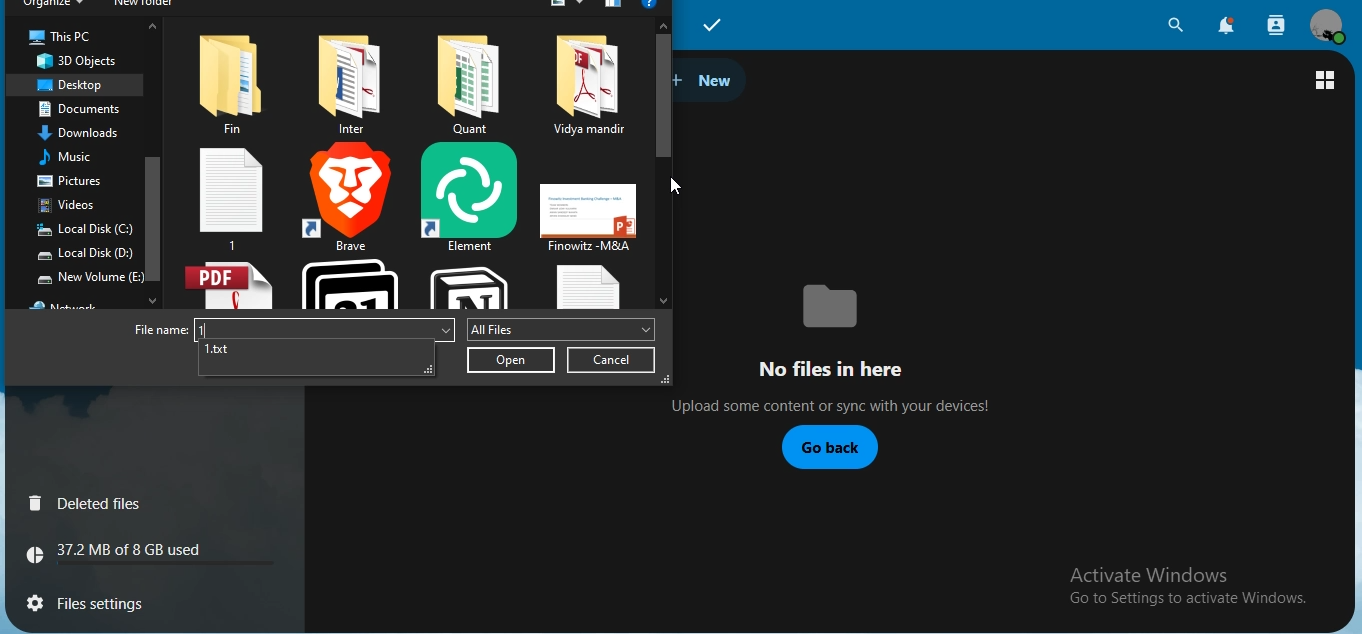 This screenshot has height=634, width=1362. Describe the element at coordinates (60, 38) in the screenshot. I see `this pc` at that location.